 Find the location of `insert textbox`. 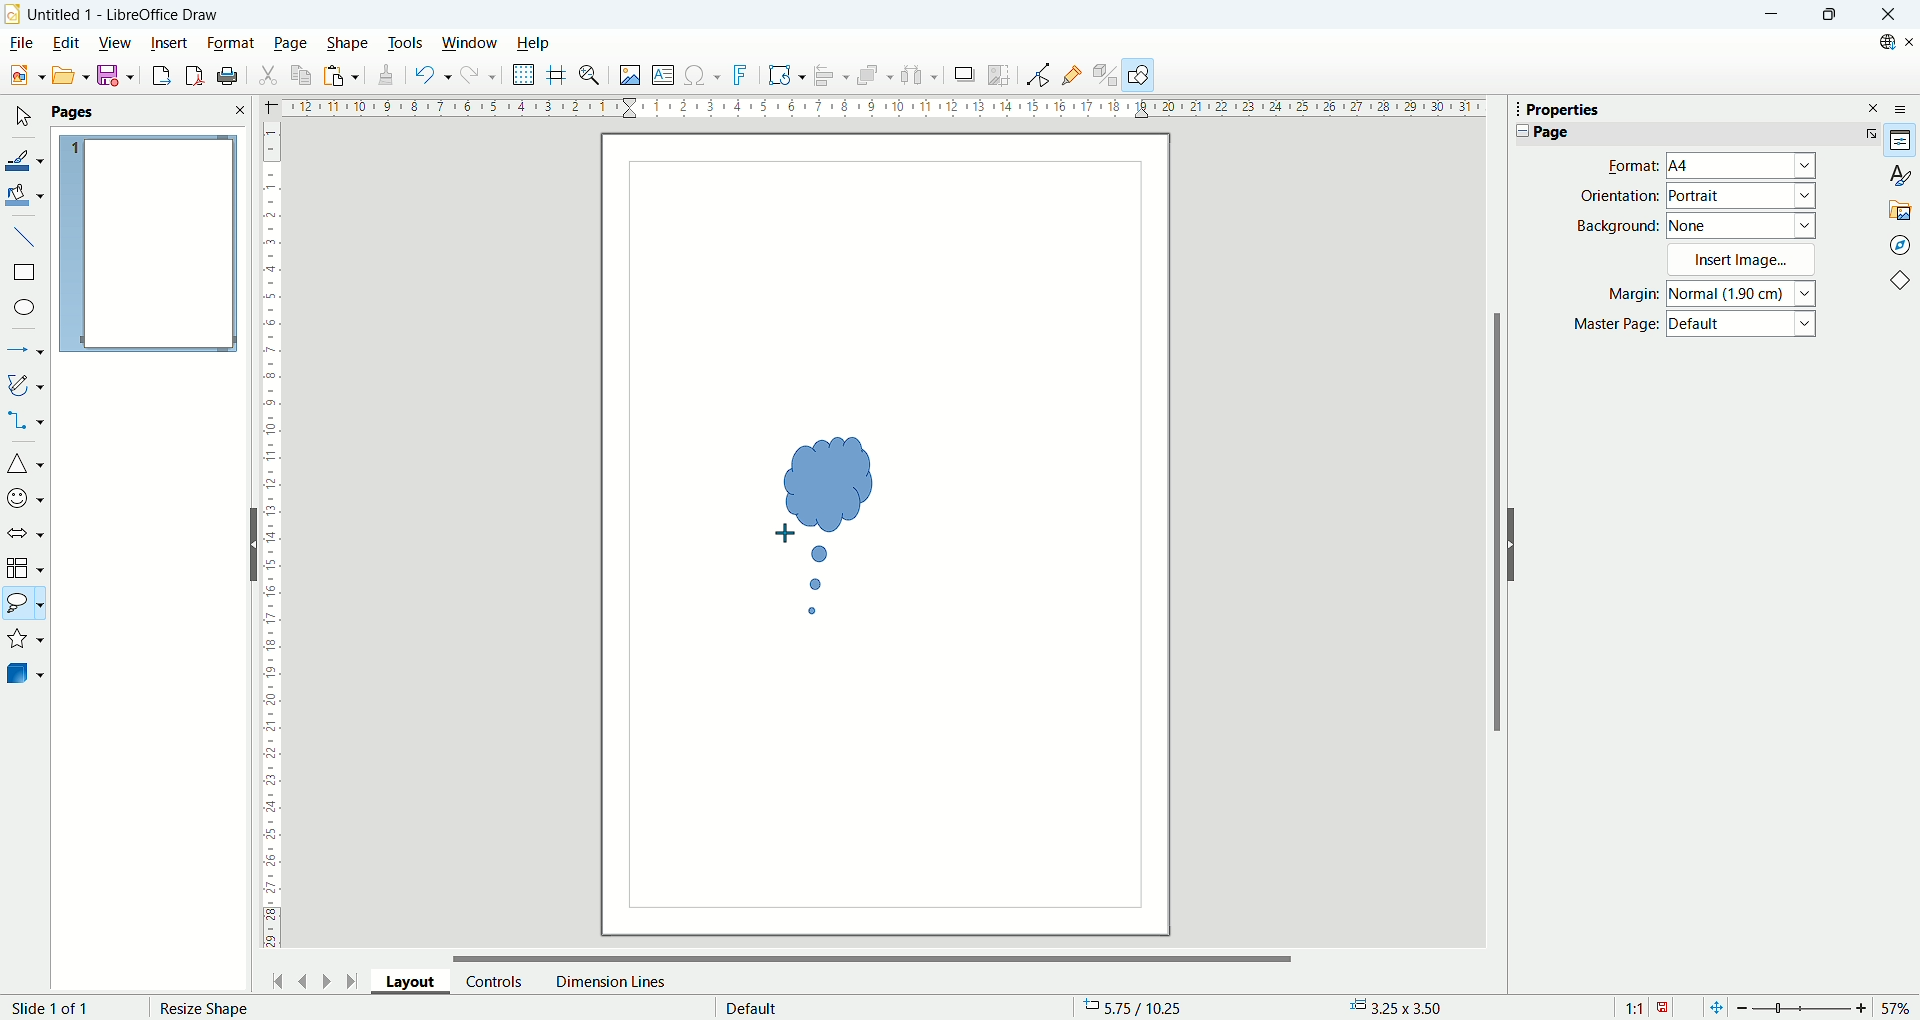

insert textbox is located at coordinates (666, 76).